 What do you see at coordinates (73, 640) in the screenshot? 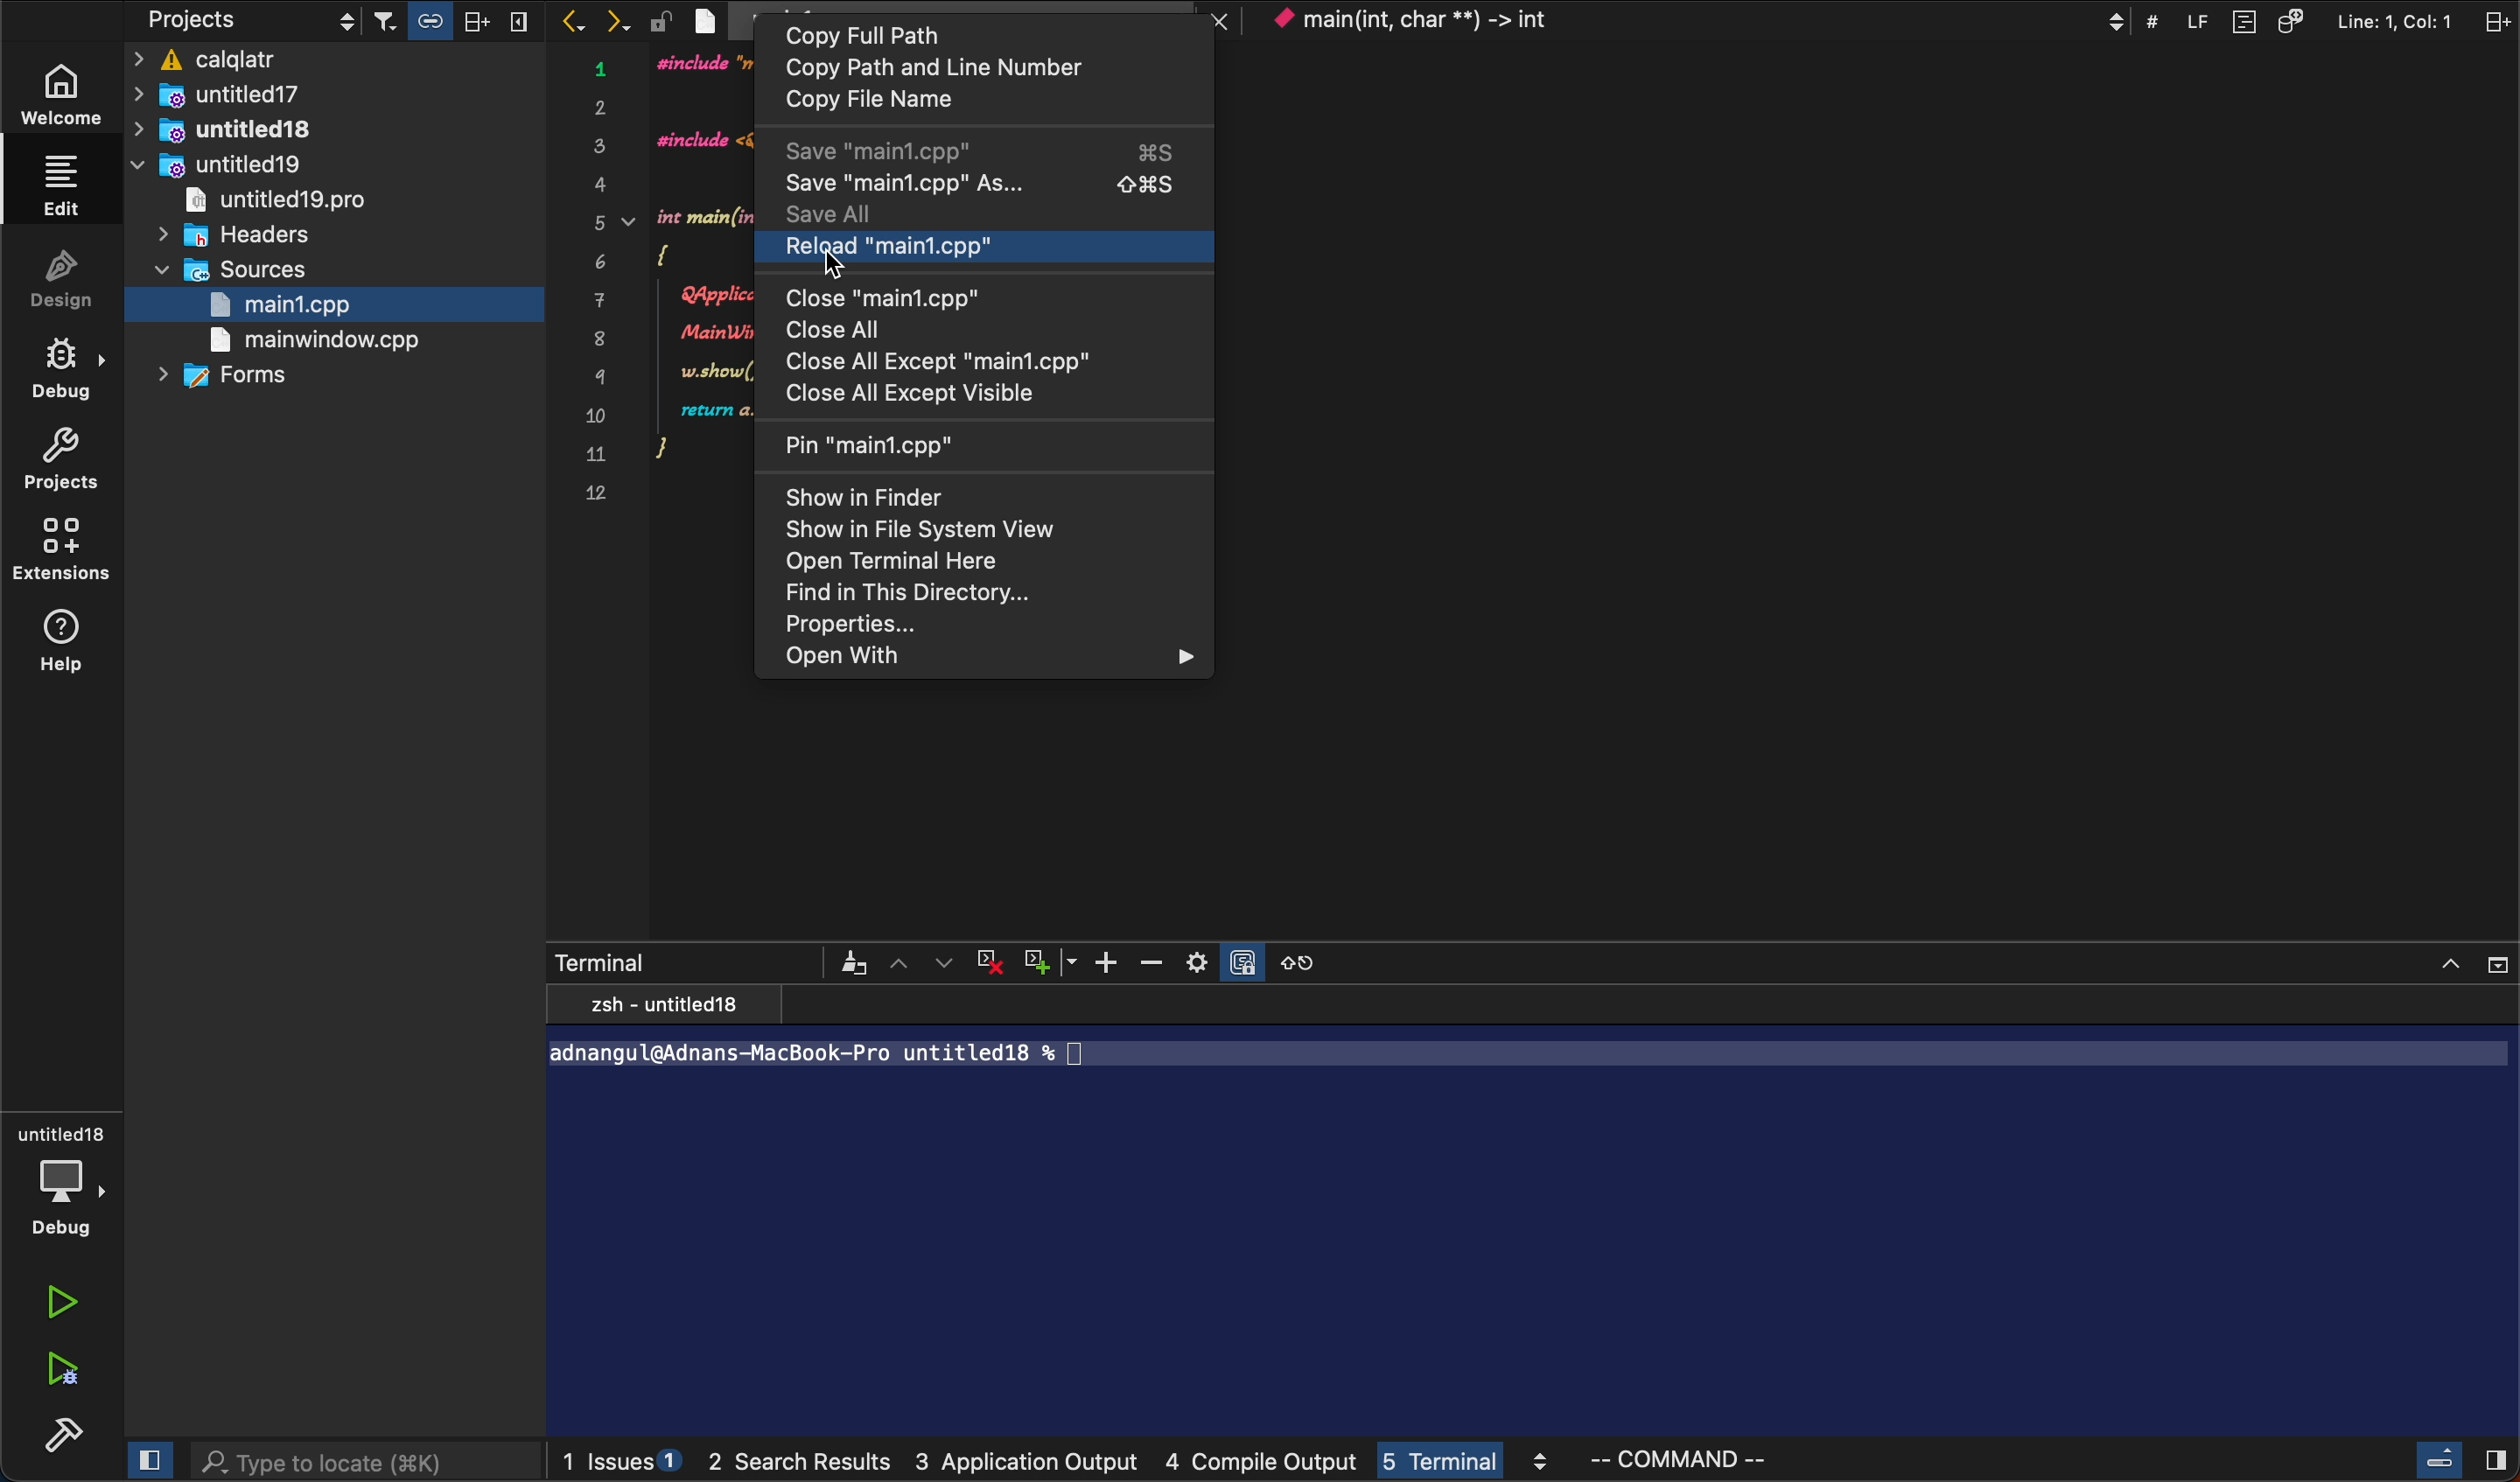
I see `help` at bounding box center [73, 640].